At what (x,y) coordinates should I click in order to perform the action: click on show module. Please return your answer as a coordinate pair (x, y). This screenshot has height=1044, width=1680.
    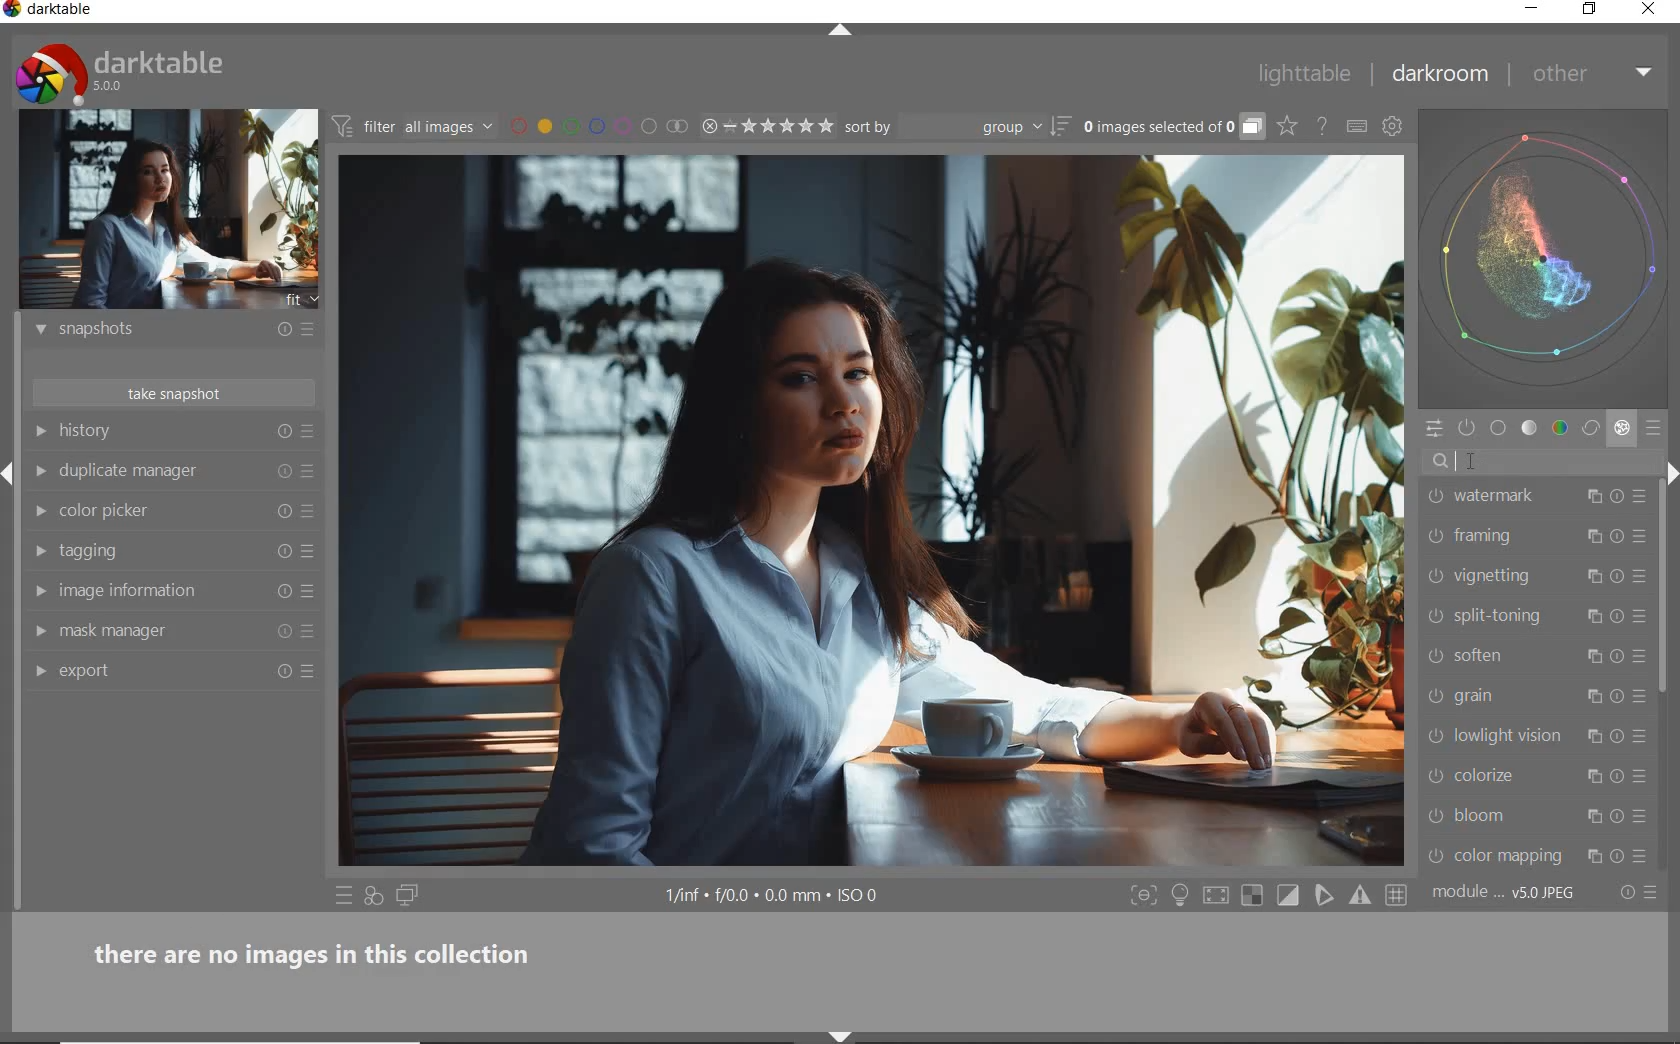
    Looking at the image, I should click on (37, 590).